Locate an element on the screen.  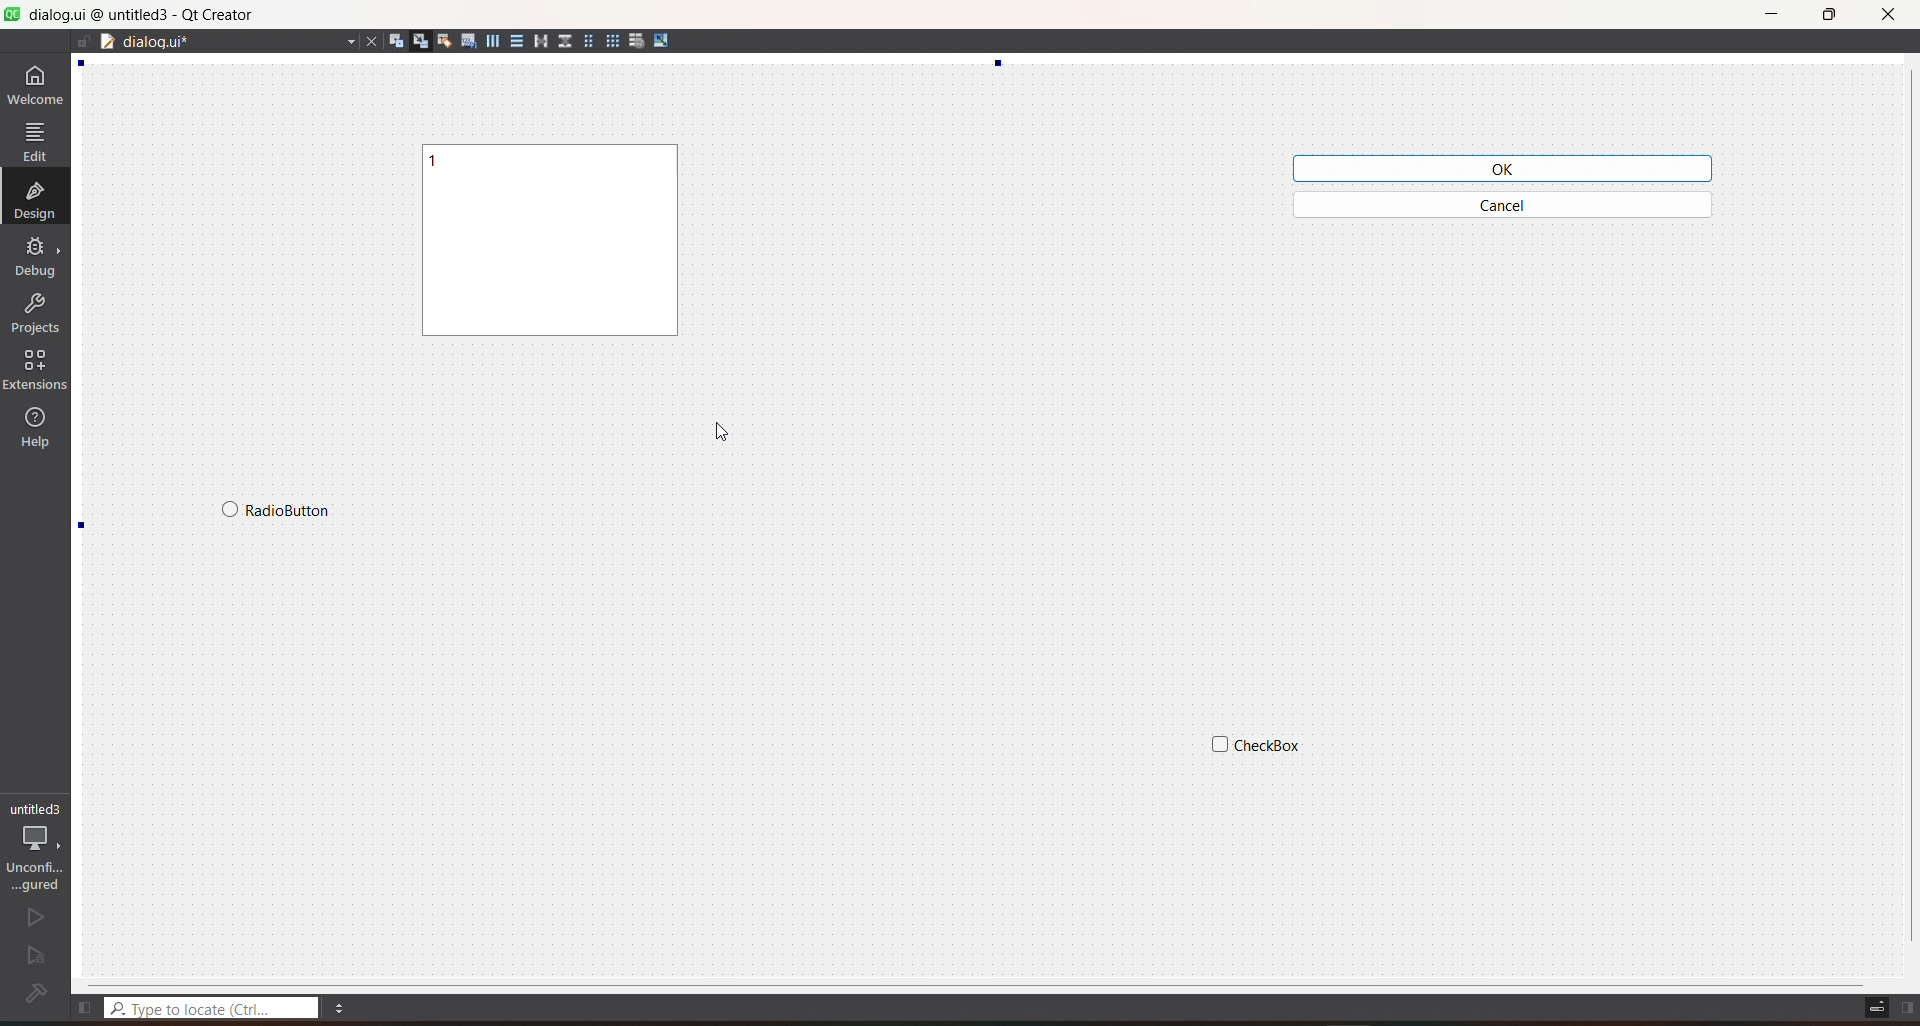
toggle progress details is located at coordinates (1876, 1006).